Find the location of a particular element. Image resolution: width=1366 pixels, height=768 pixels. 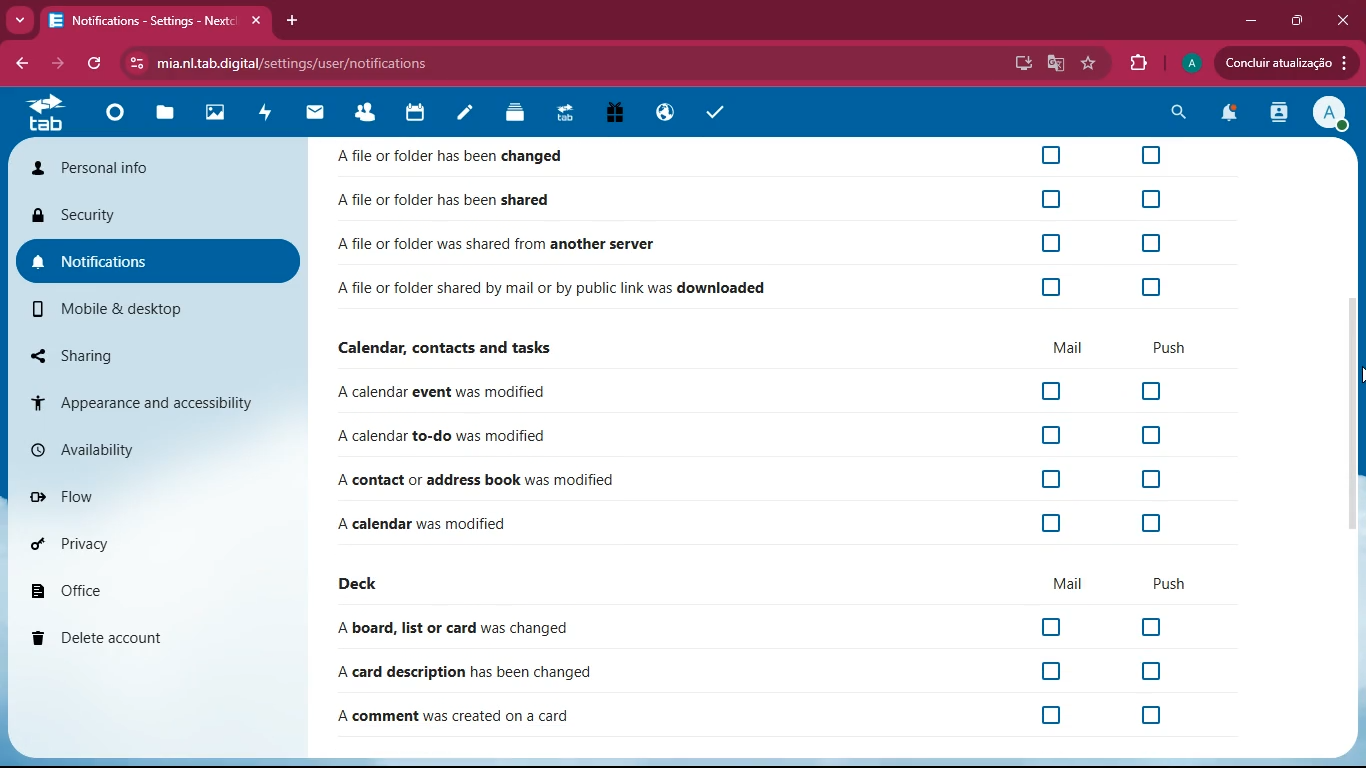

off is located at coordinates (1153, 480).